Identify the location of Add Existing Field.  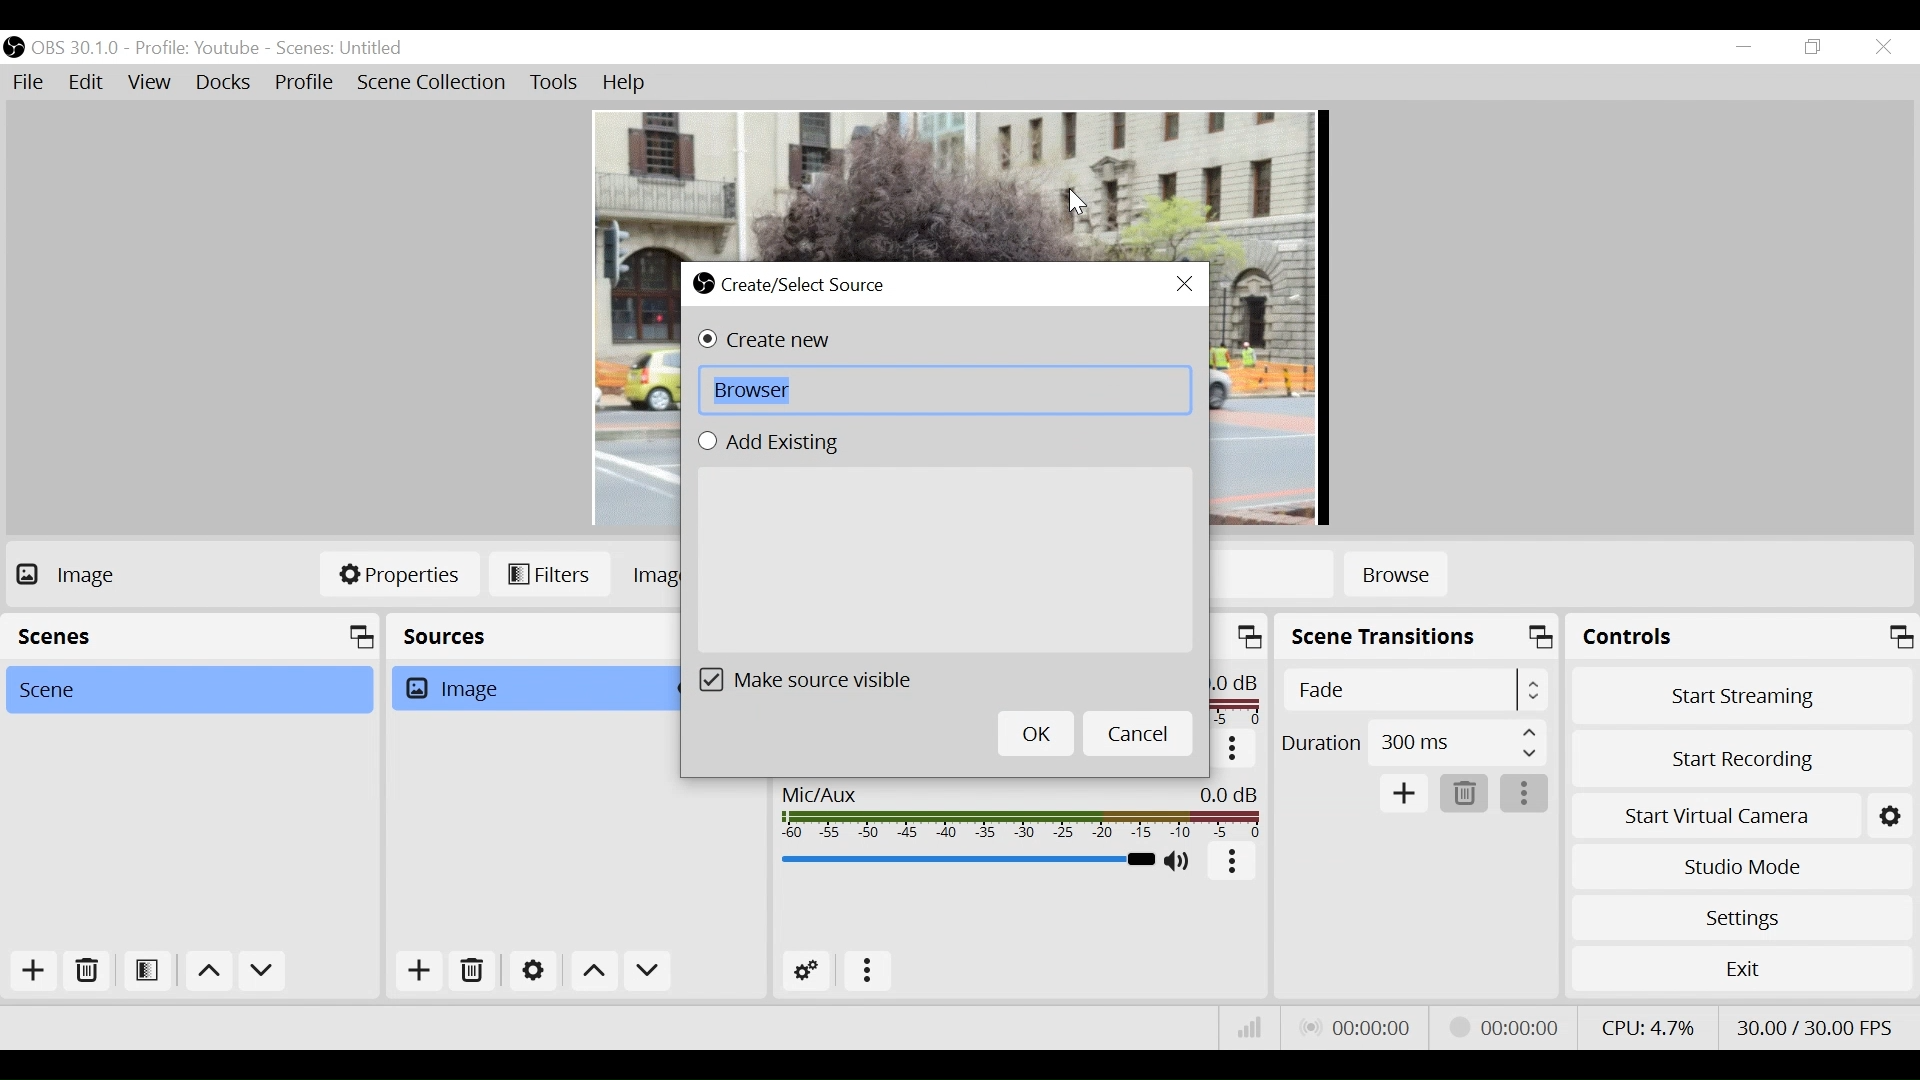
(952, 561).